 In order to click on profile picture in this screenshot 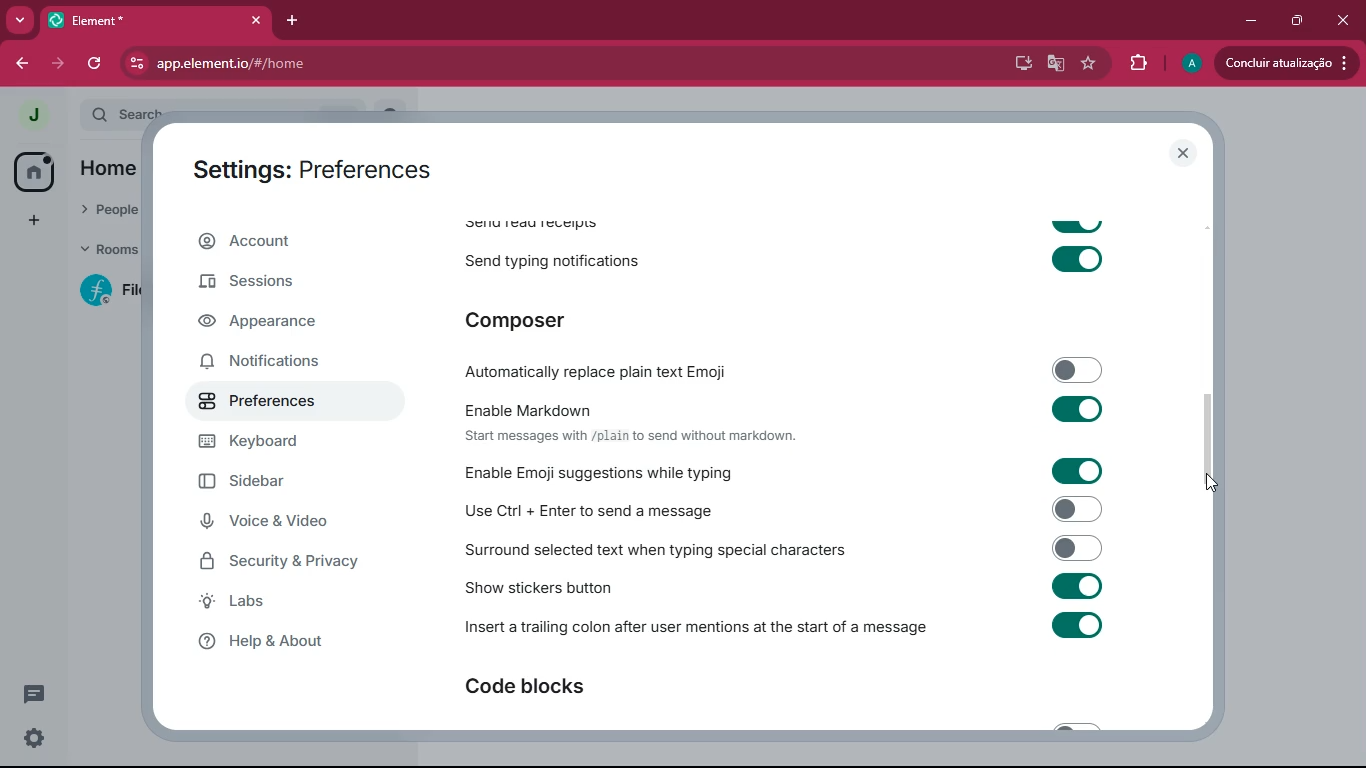, I will do `click(28, 114)`.